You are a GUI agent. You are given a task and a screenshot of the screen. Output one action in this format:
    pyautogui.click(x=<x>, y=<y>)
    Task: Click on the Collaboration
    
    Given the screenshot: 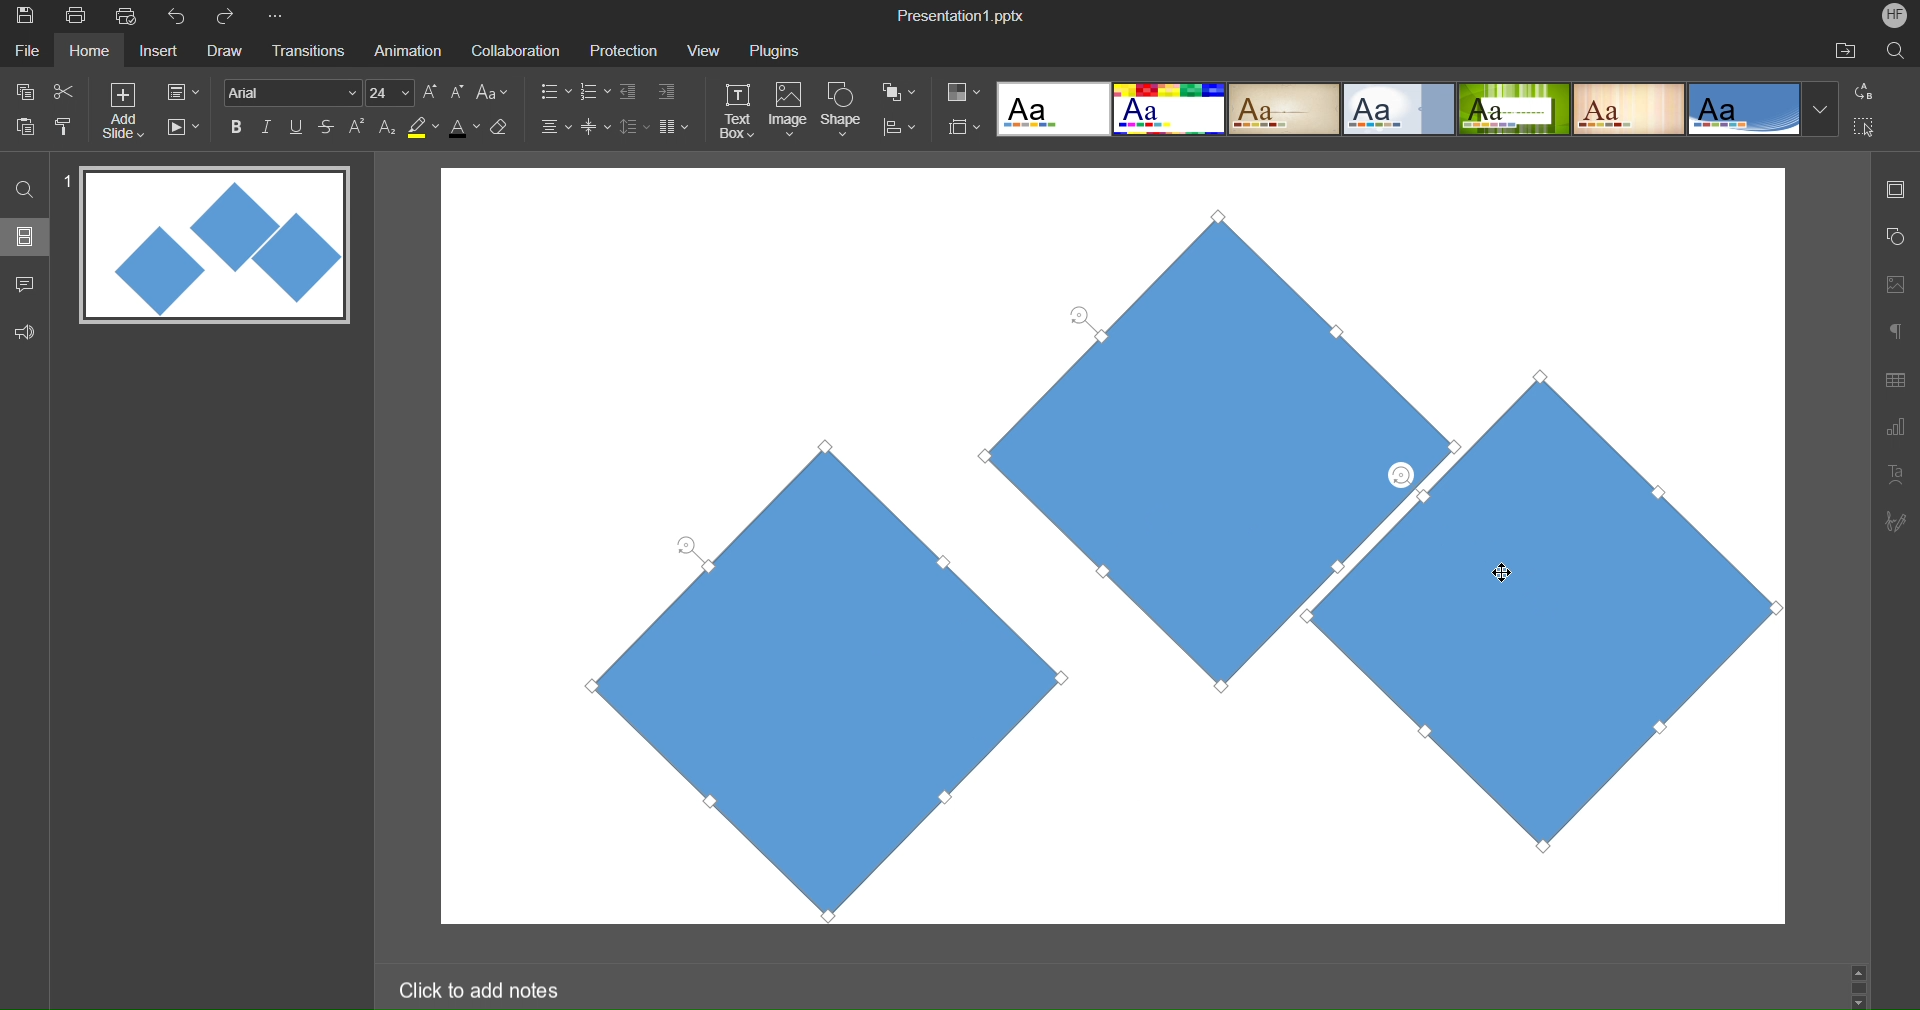 What is the action you would take?
    pyautogui.click(x=512, y=51)
    